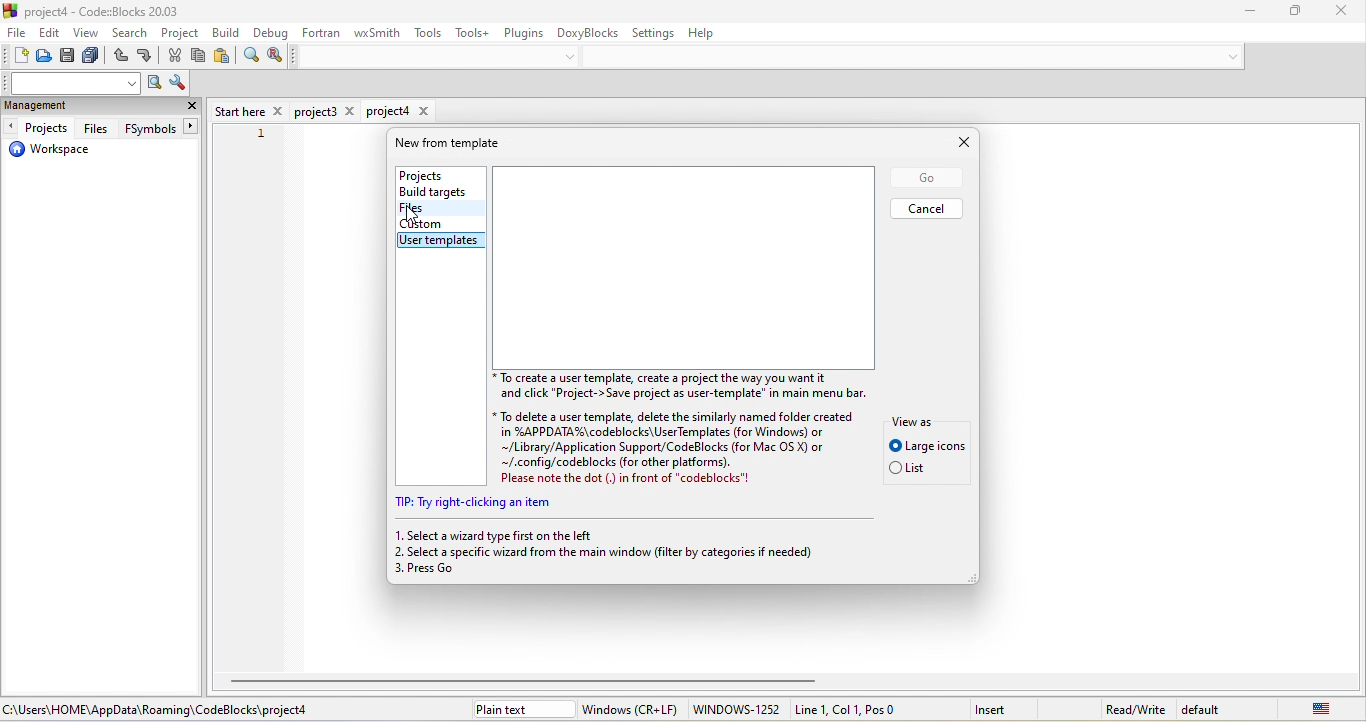 This screenshot has width=1366, height=722. What do you see at coordinates (73, 83) in the screenshot?
I see `text to search` at bounding box center [73, 83].